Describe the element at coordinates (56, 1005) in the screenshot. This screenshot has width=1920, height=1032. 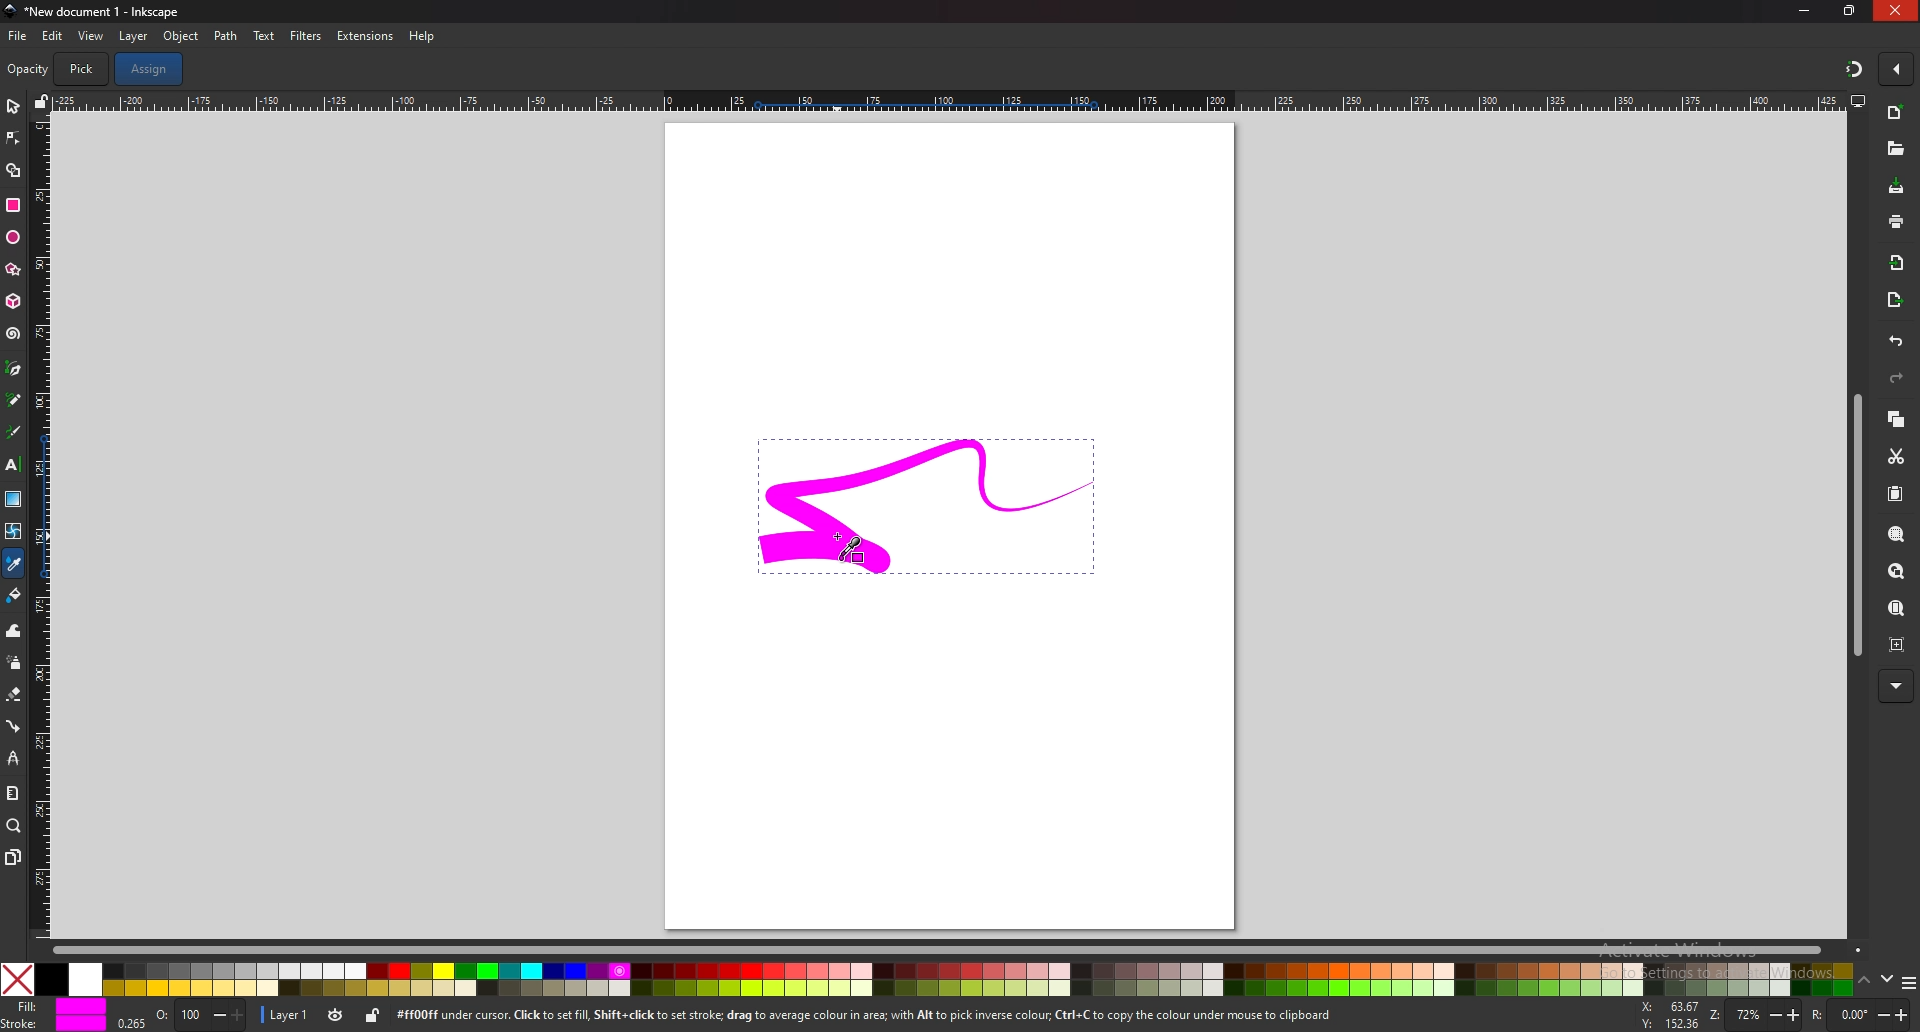
I see `fill` at that location.